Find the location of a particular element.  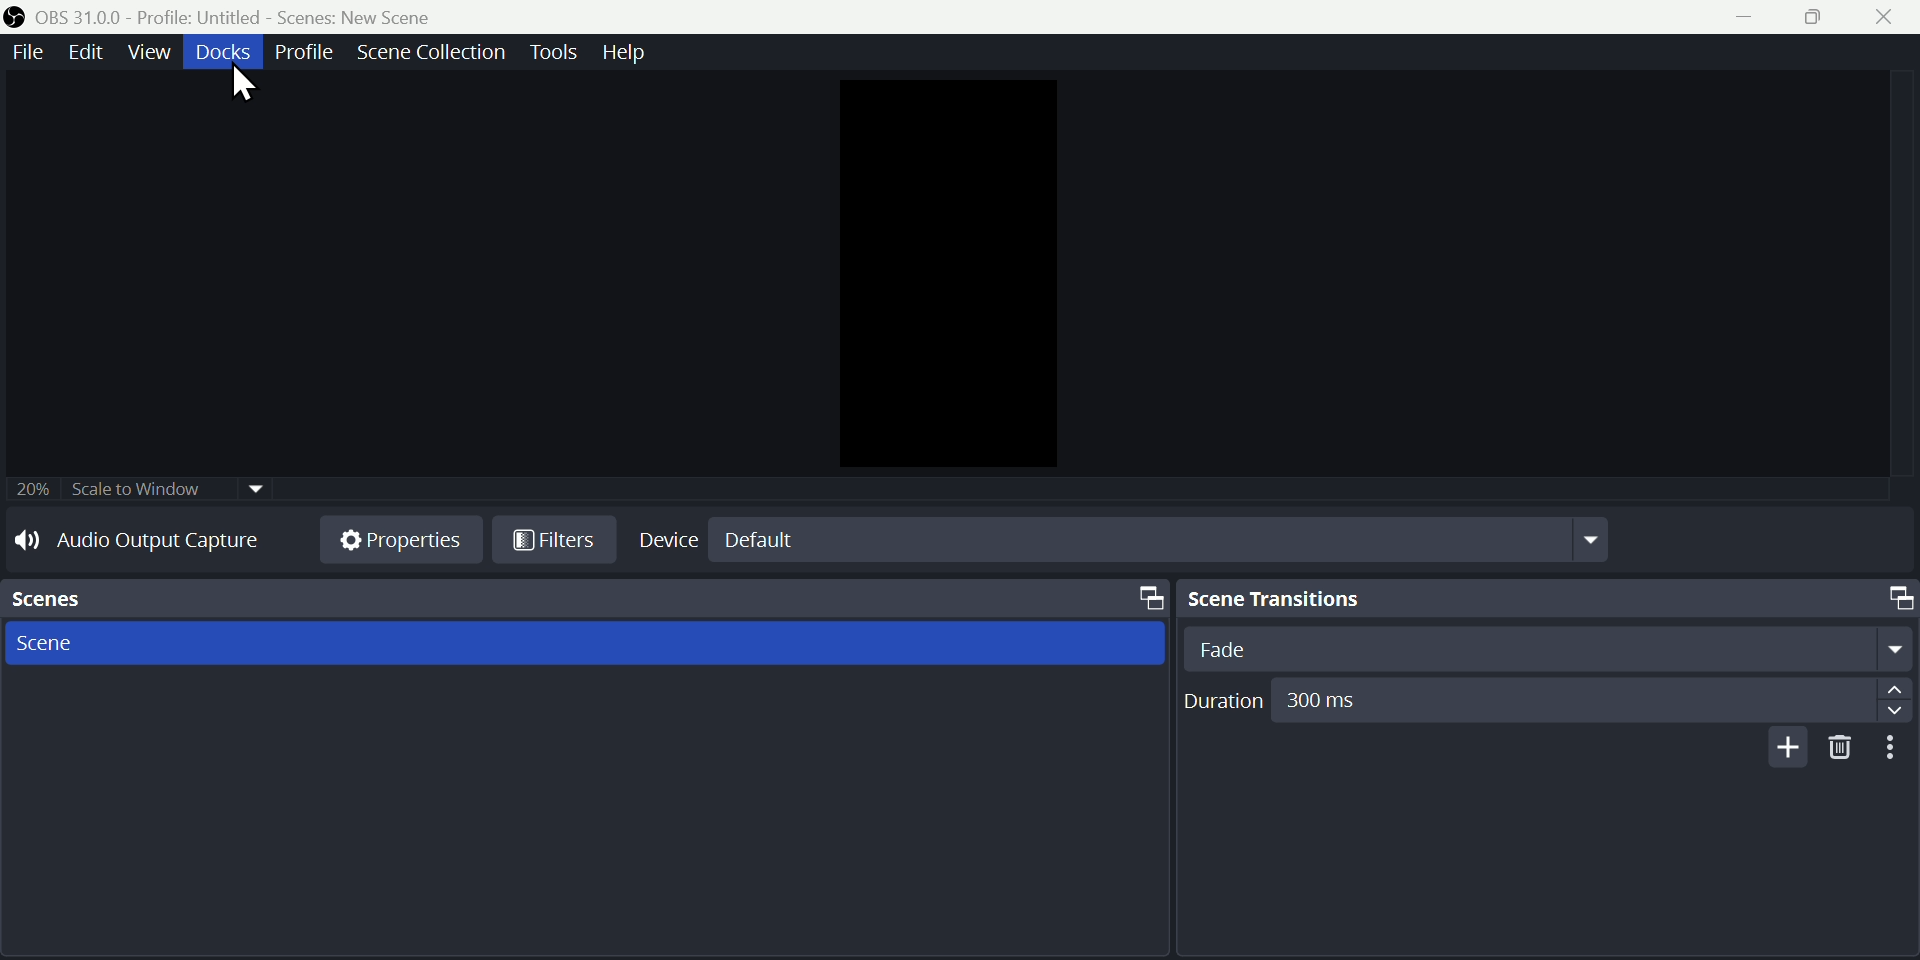

tools is located at coordinates (551, 53).